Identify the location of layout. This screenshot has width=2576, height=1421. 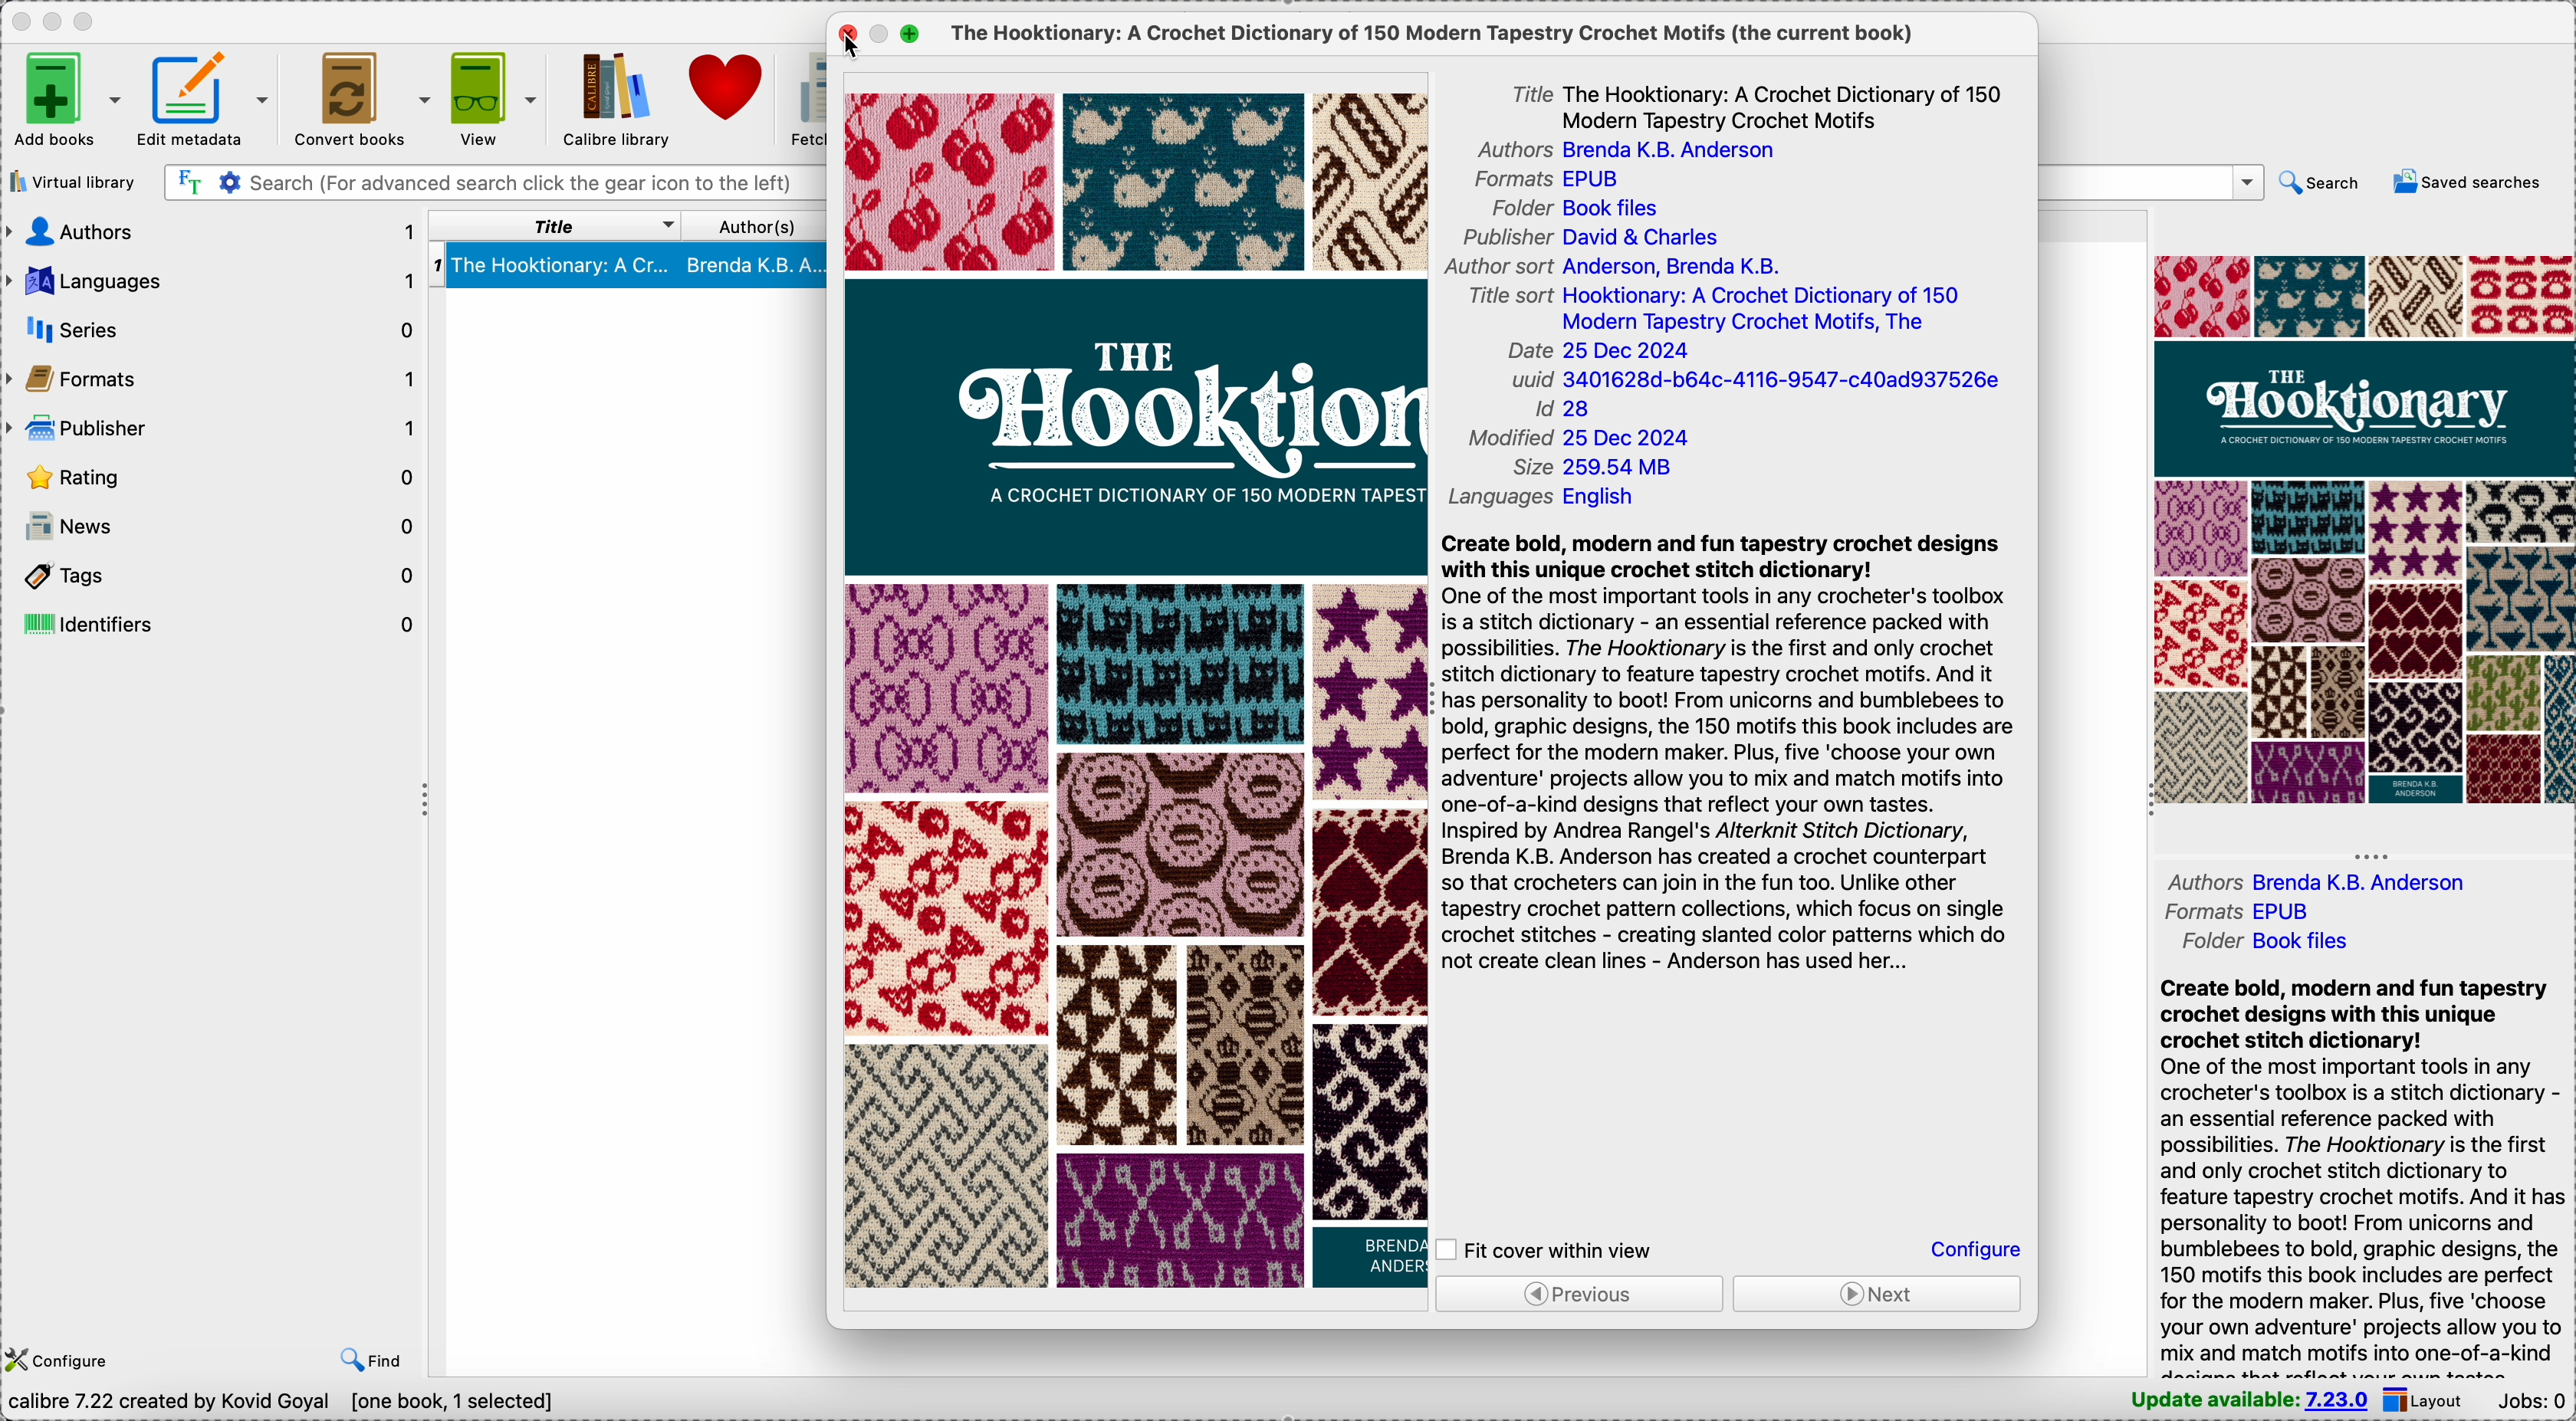
(2428, 1400).